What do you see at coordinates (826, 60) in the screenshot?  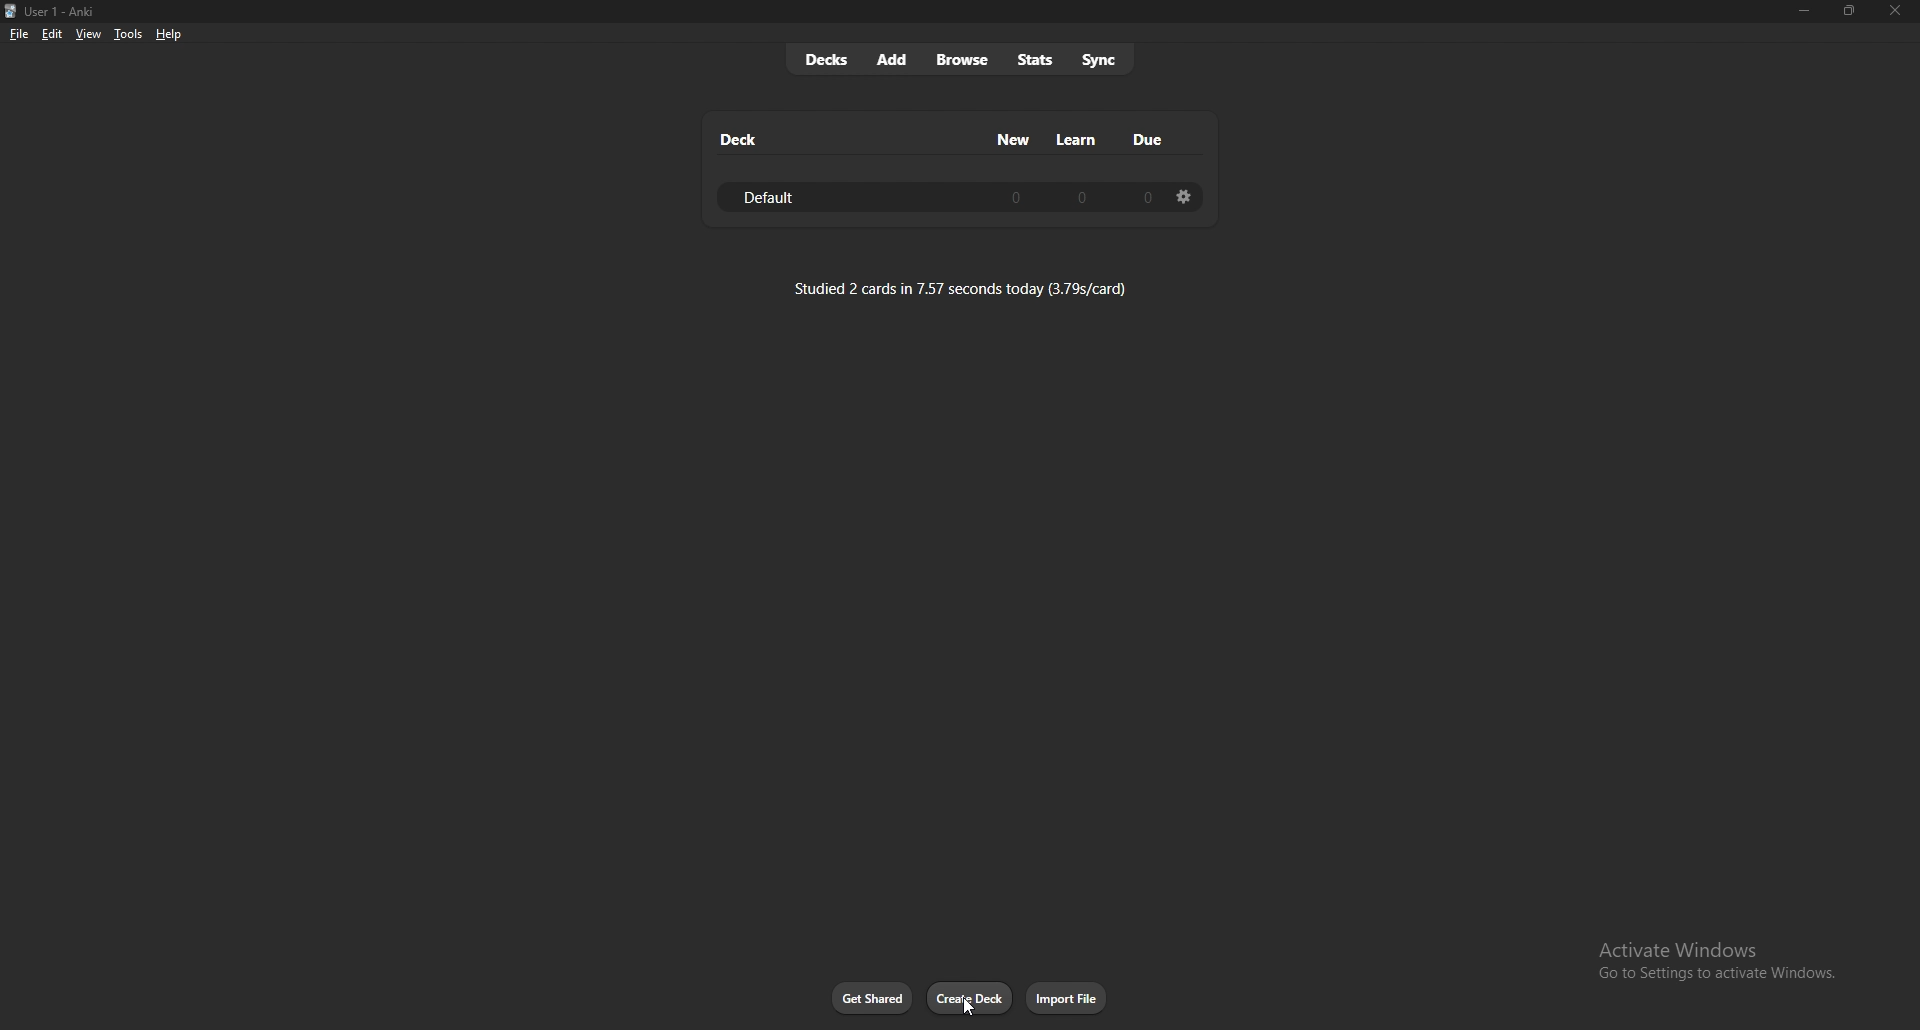 I see `decks` at bounding box center [826, 60].